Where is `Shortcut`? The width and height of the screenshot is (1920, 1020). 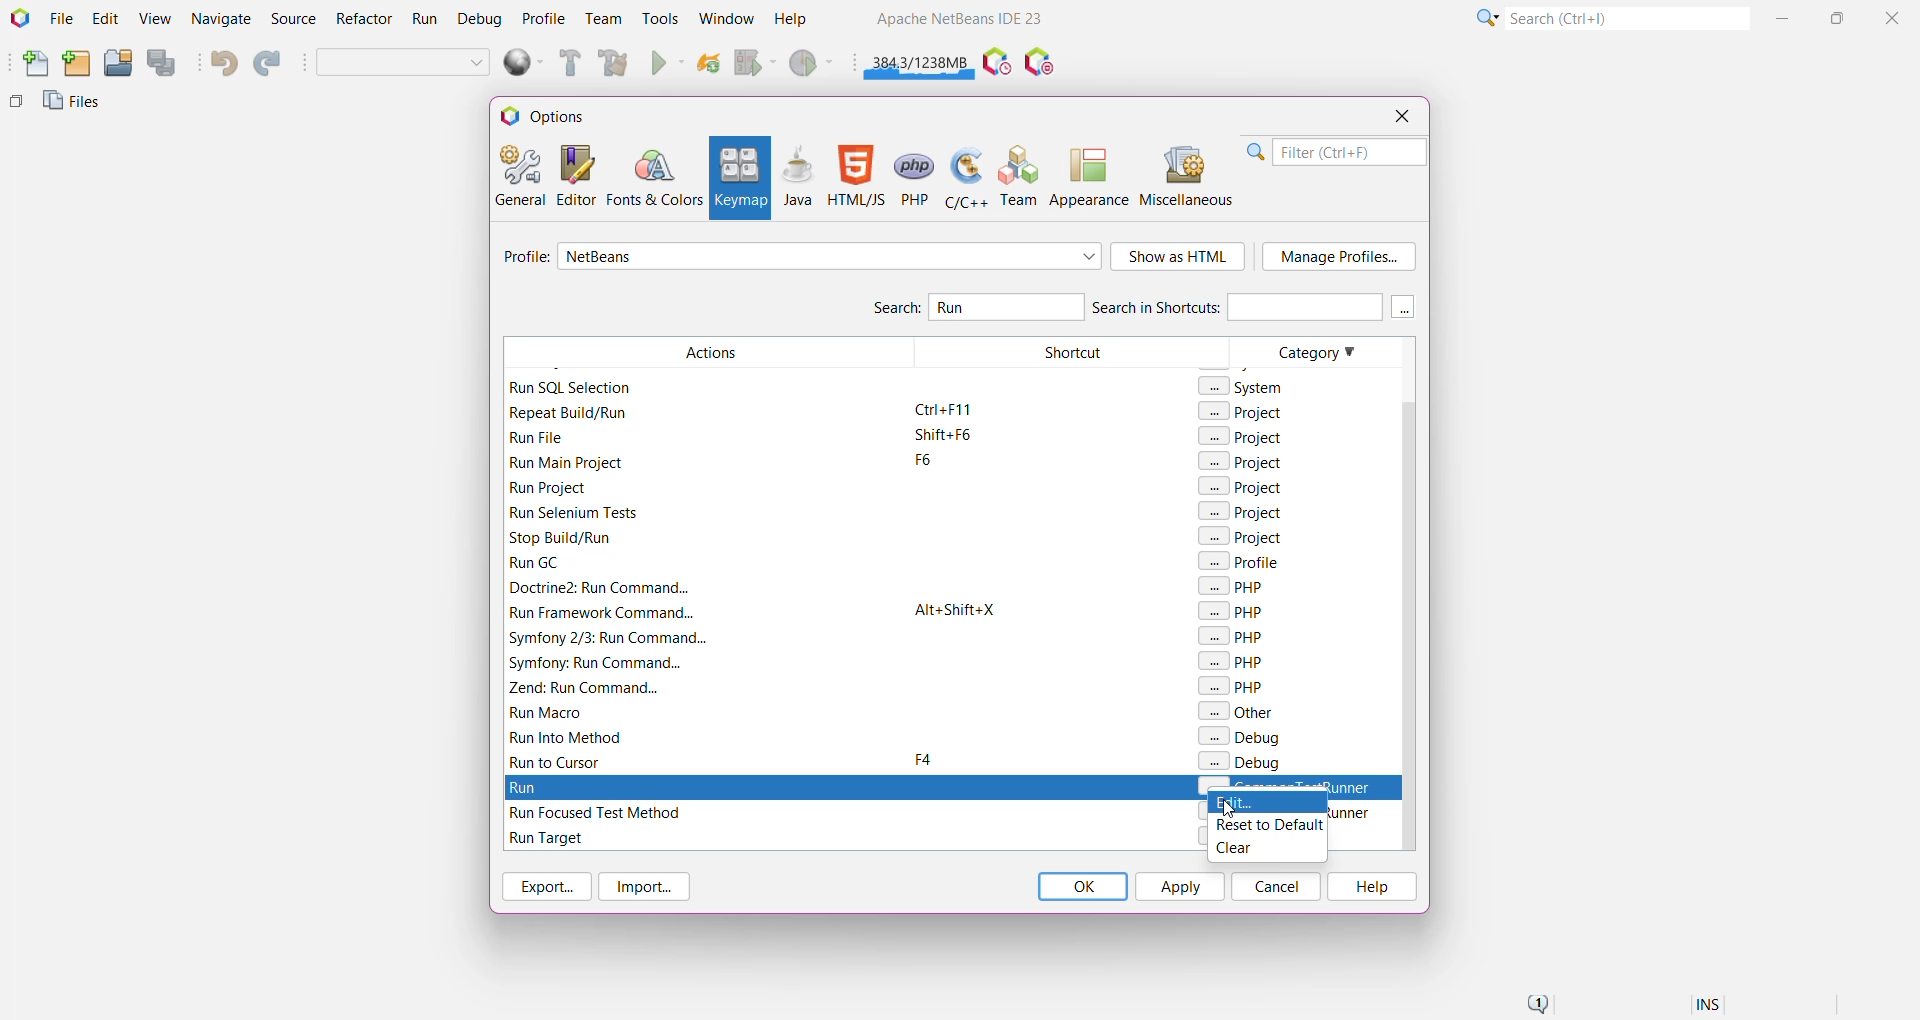 Shortcut is located at coordinates (1073, 554).